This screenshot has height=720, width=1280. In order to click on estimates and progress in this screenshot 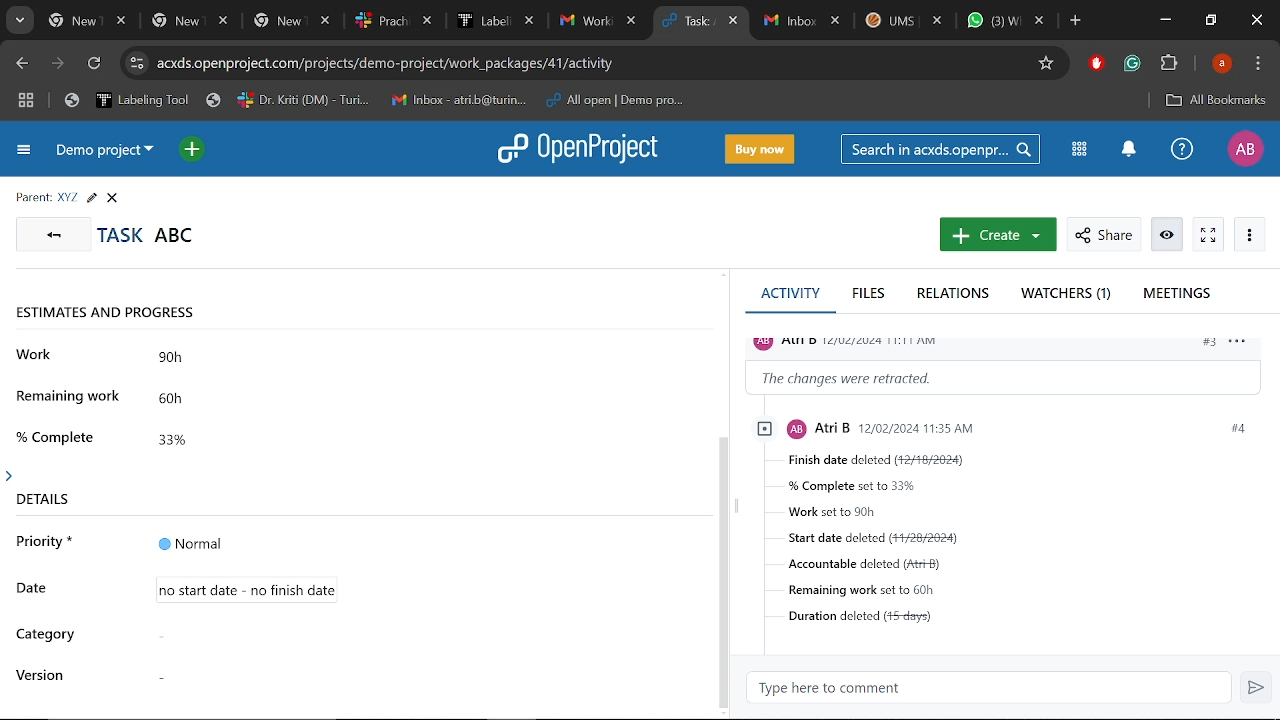, I will do `click(117, 314)`.